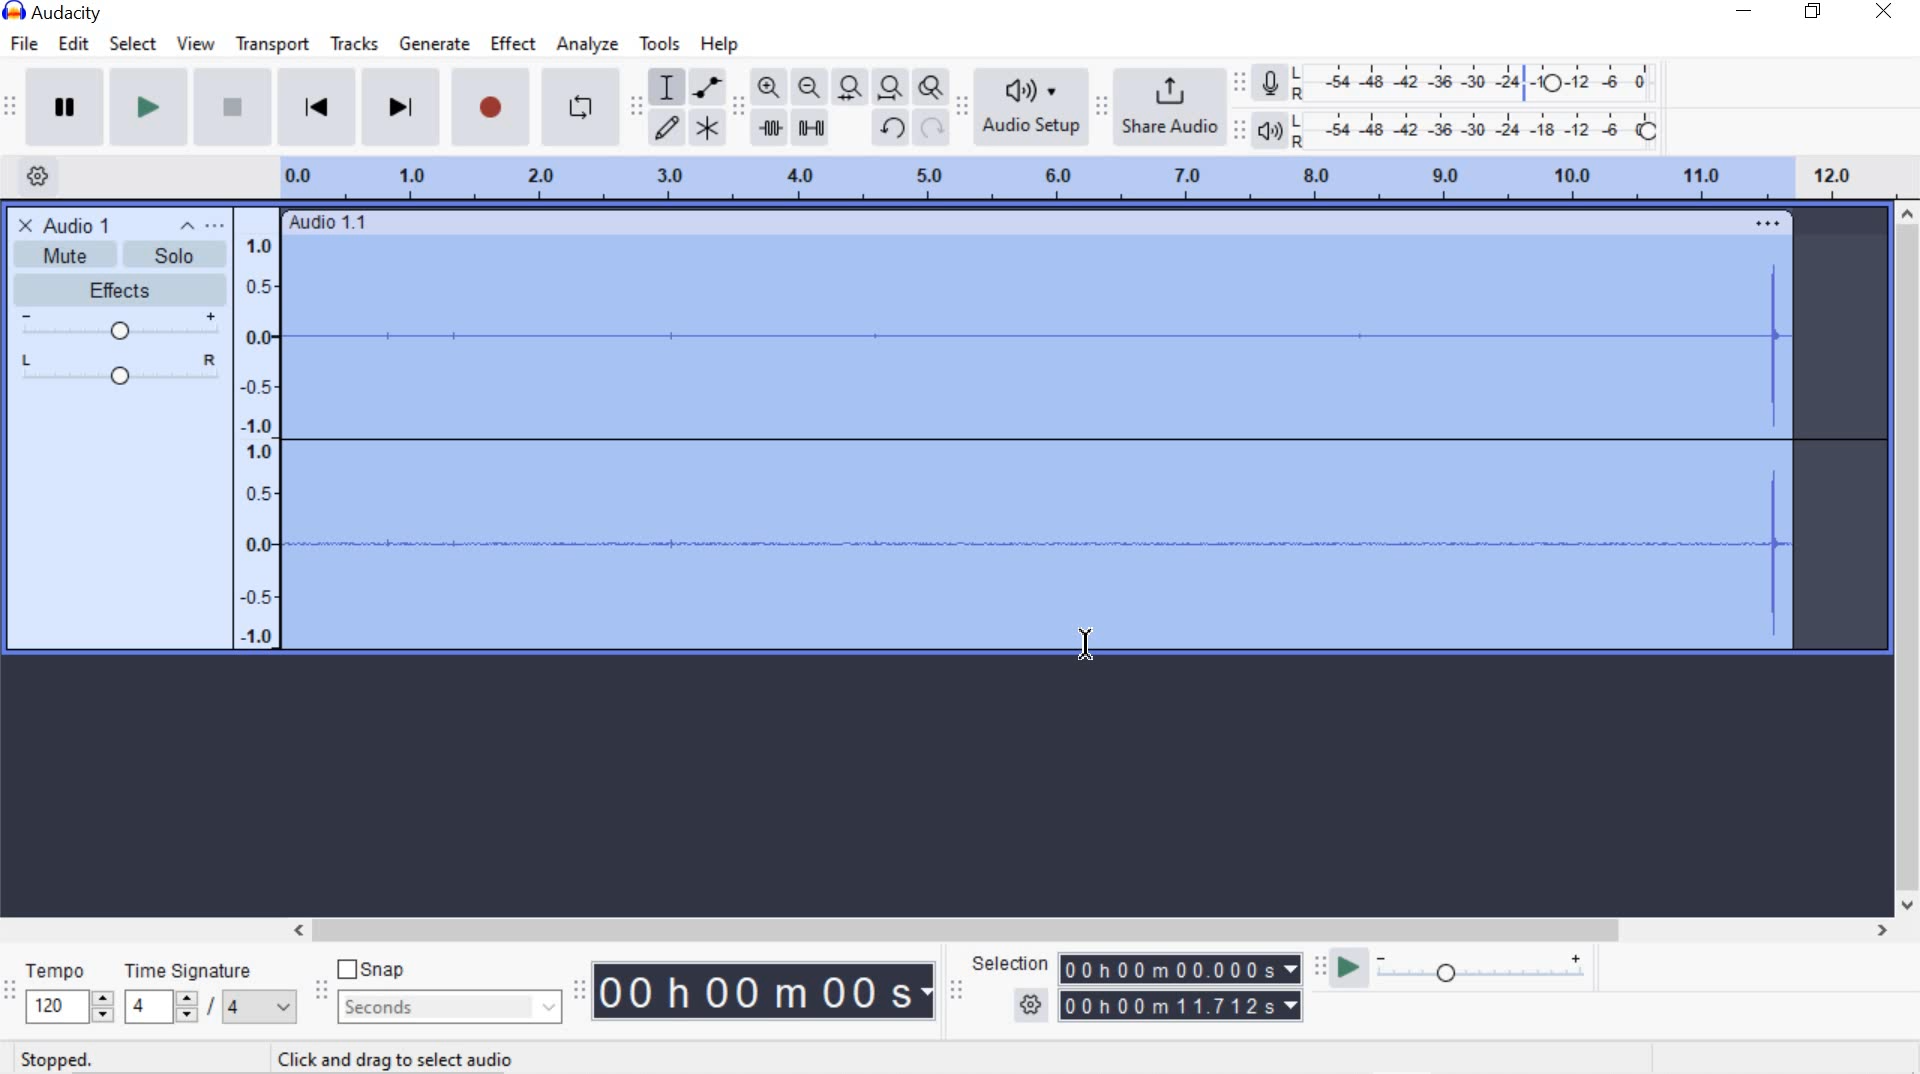 The height and width of the screenshot is (1074, 1920). What do you see at coordinates (272, 44) in the screenshot?
I see `transport` at bounding box center [272, 44].